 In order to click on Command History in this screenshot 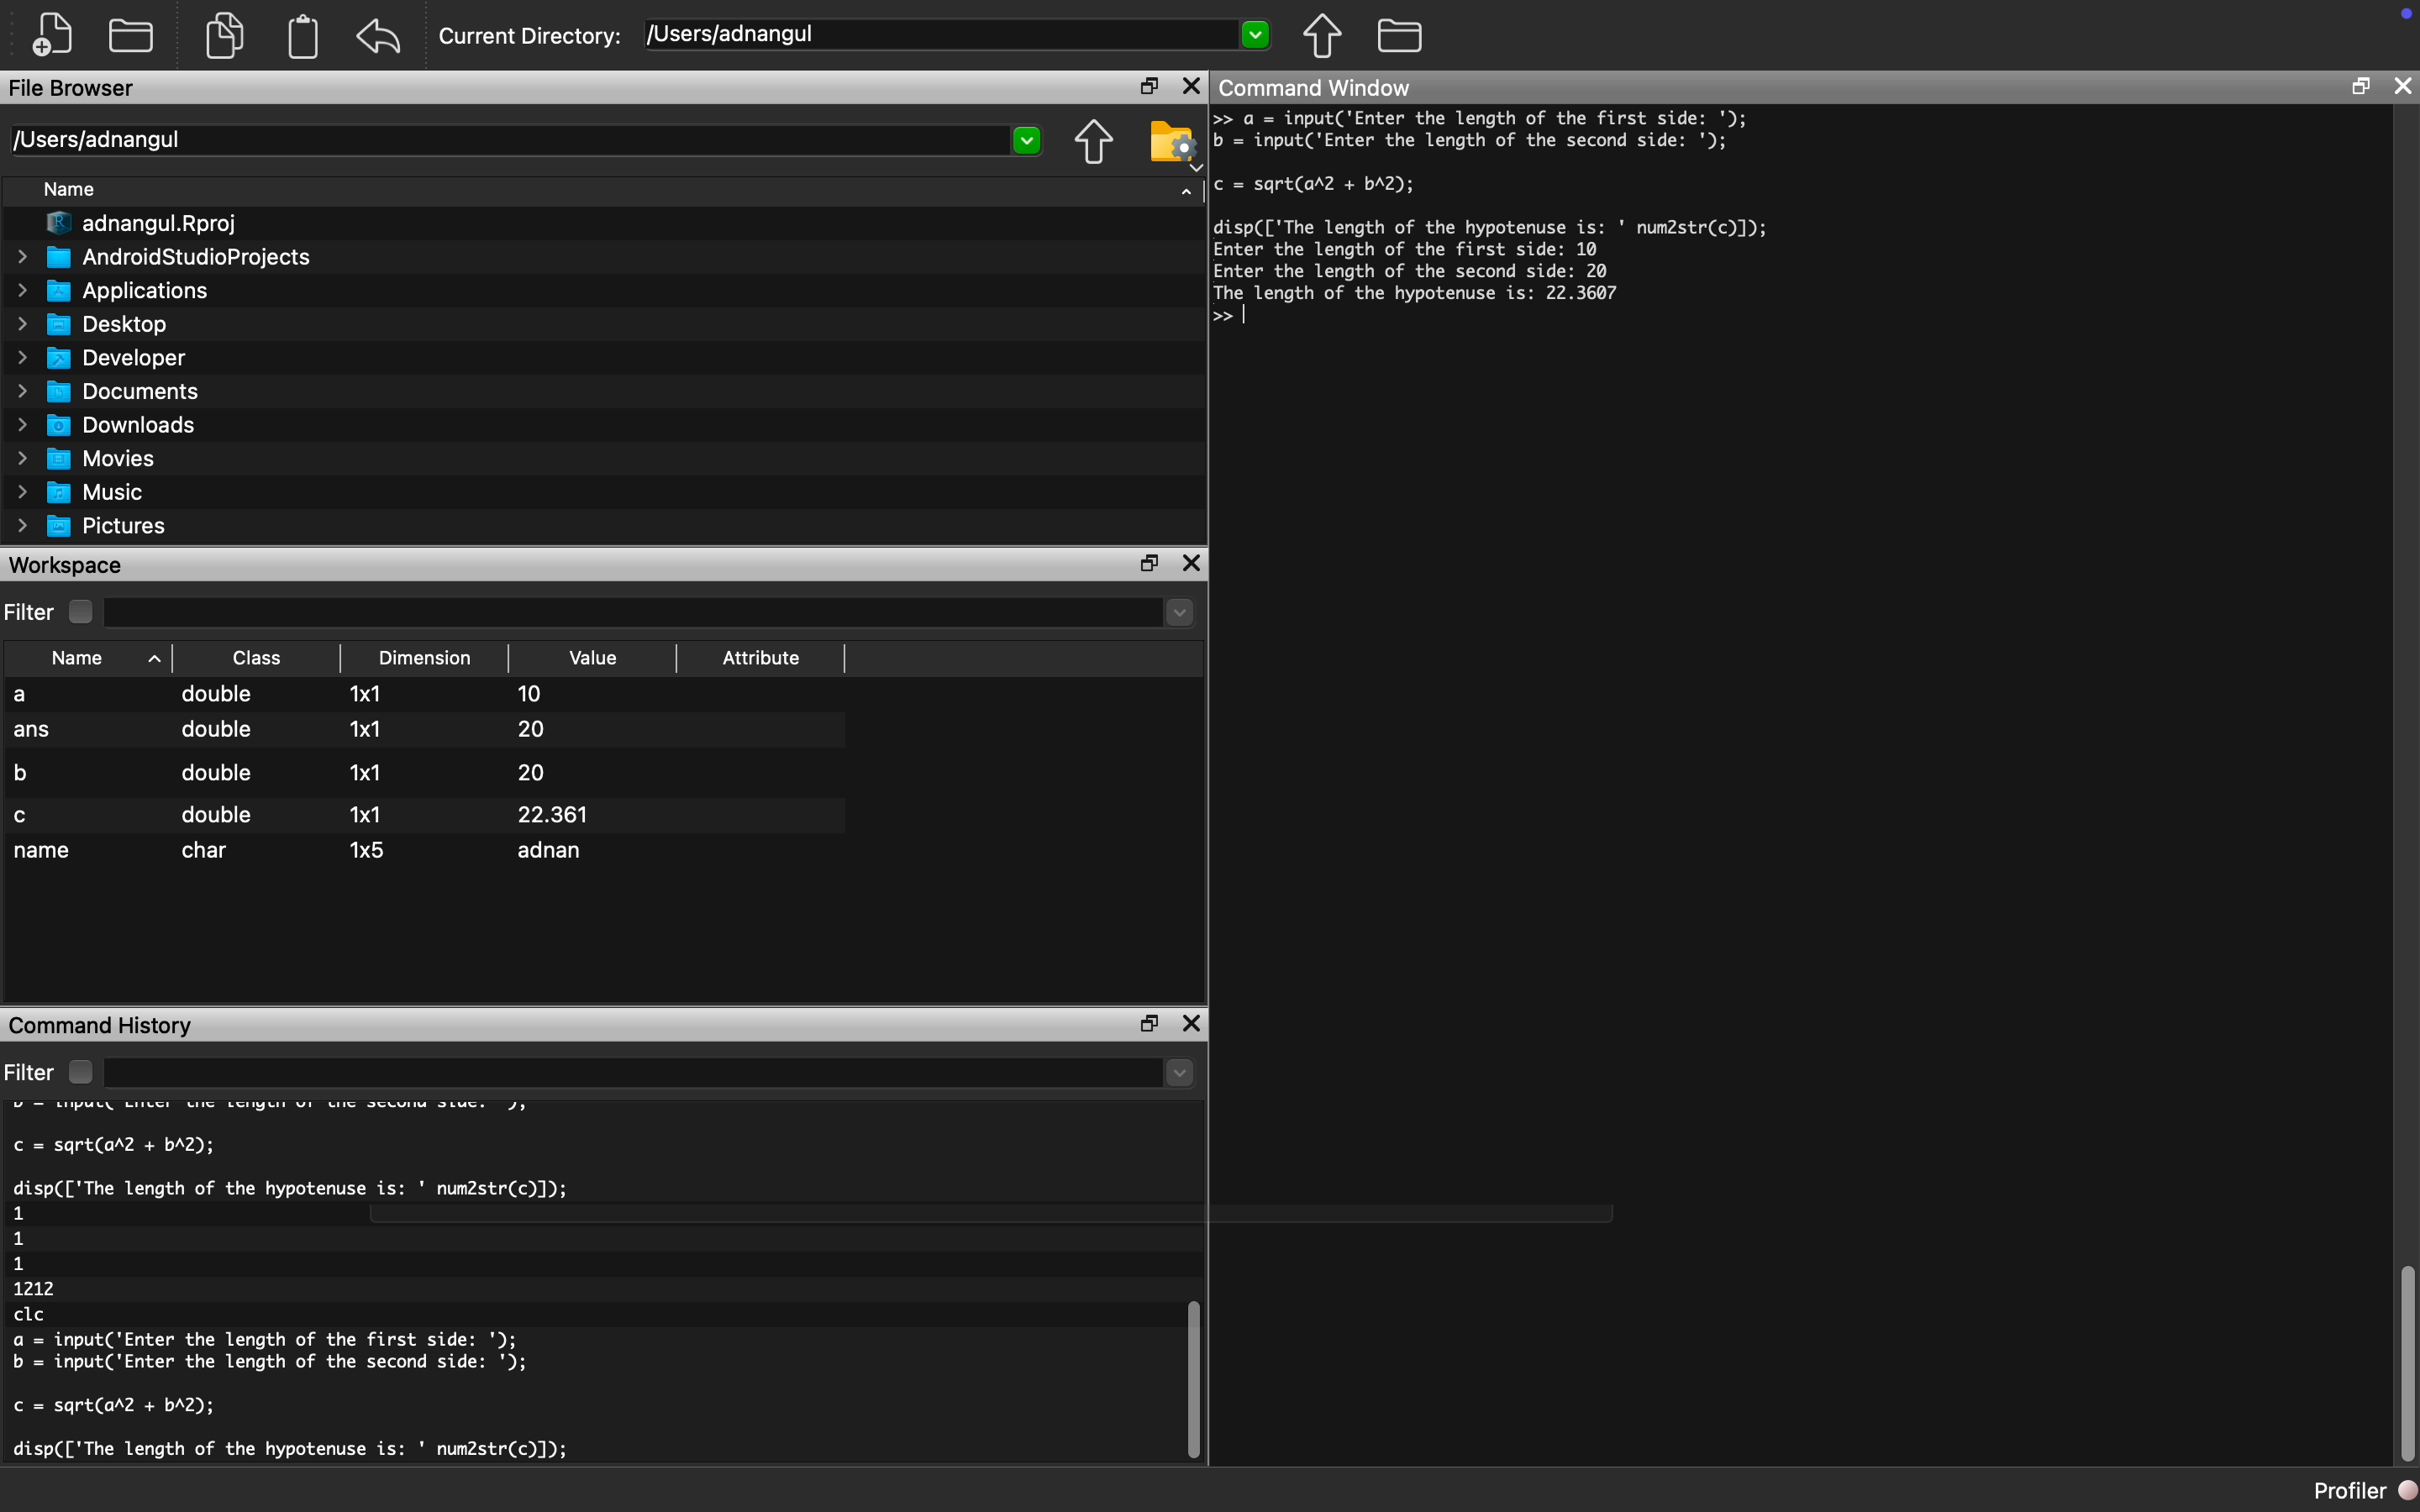, I will do `click(104, 1023)`.